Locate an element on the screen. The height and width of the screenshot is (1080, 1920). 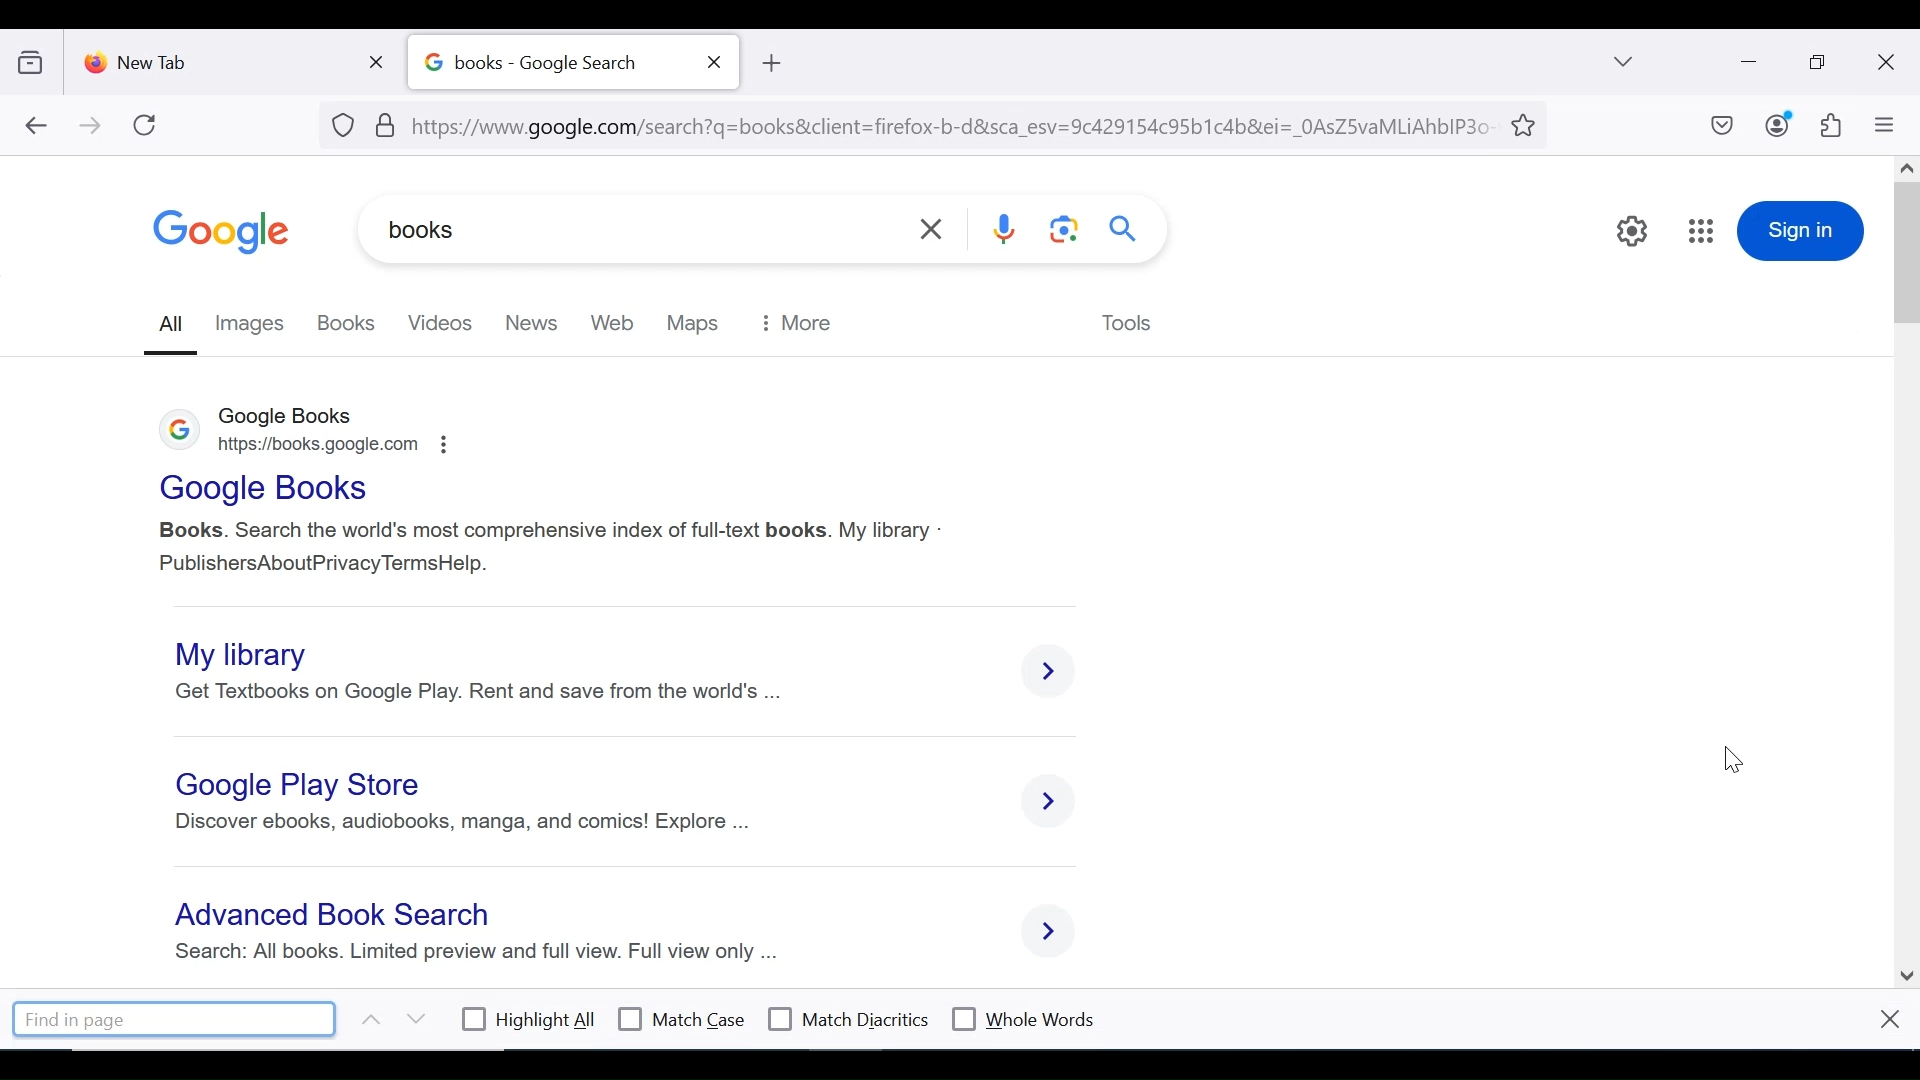
back is located at coordinates (35, 127).